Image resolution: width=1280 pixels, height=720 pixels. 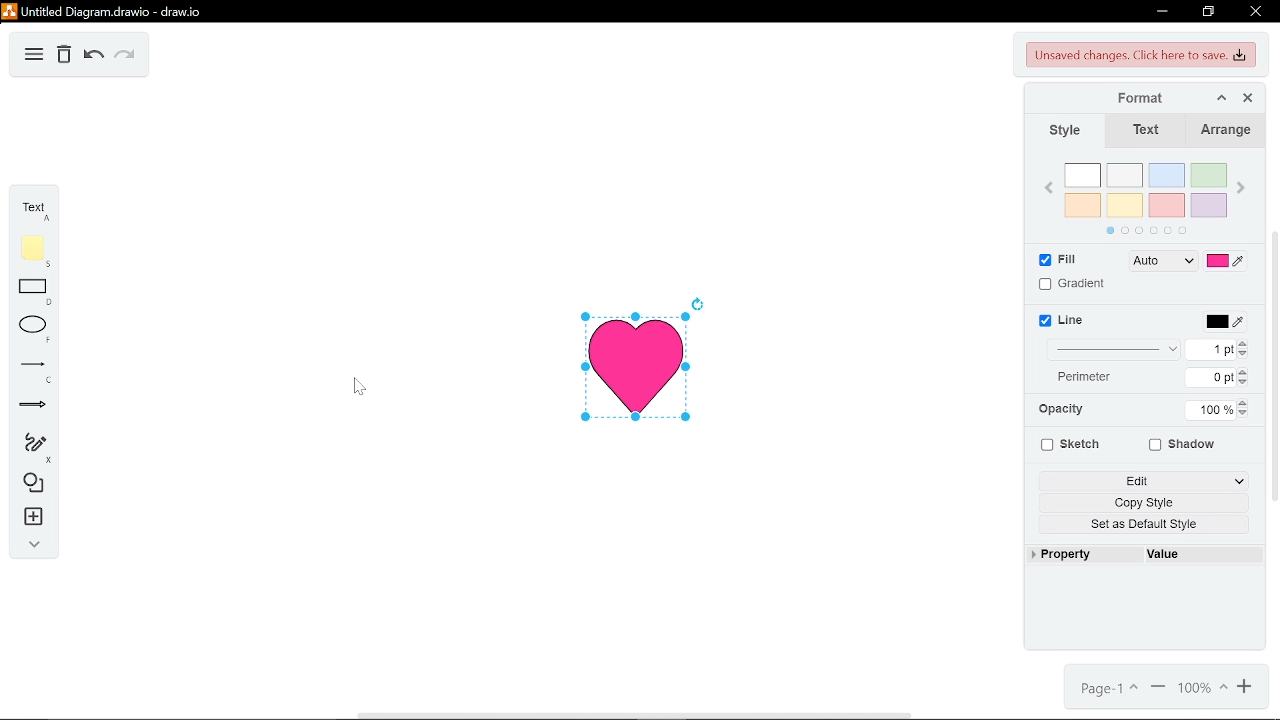 I want to click on 1pt, so click(x=1219, y=349).